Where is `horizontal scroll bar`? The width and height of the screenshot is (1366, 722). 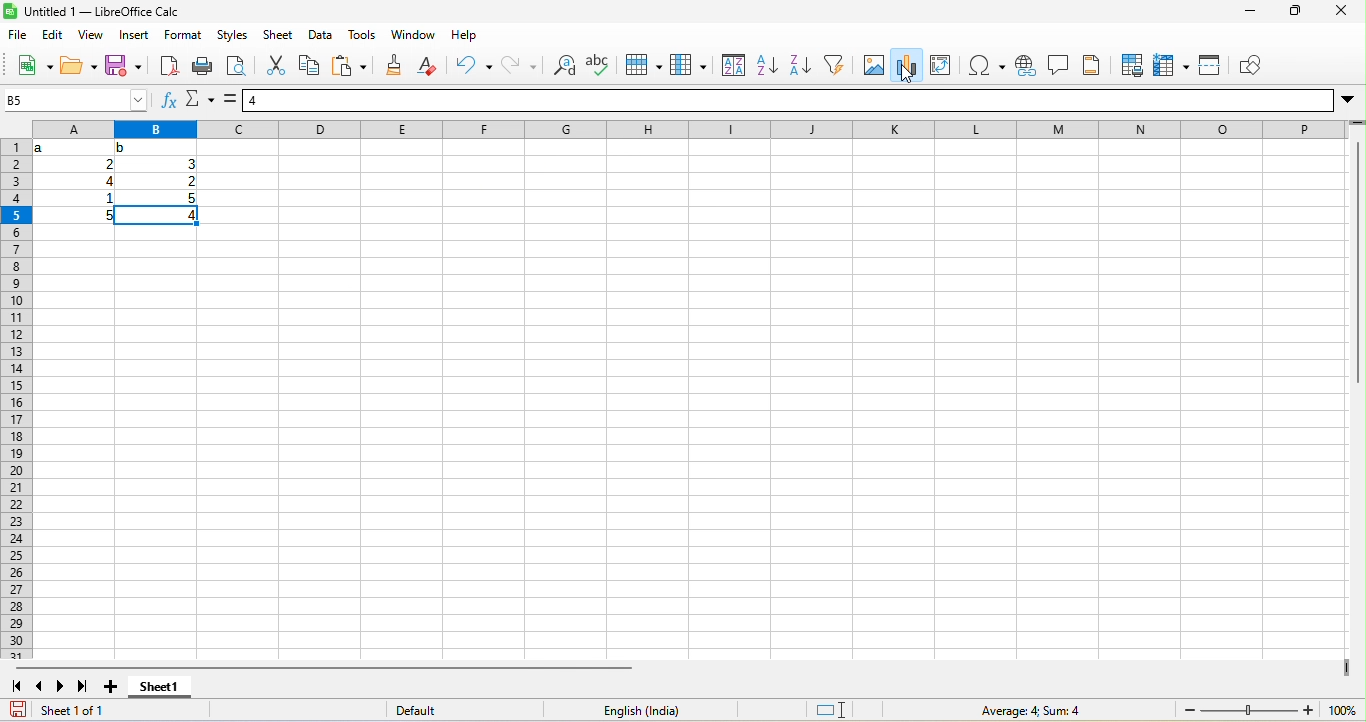
horizontal scroll bar is located at coordinates (323, 668).